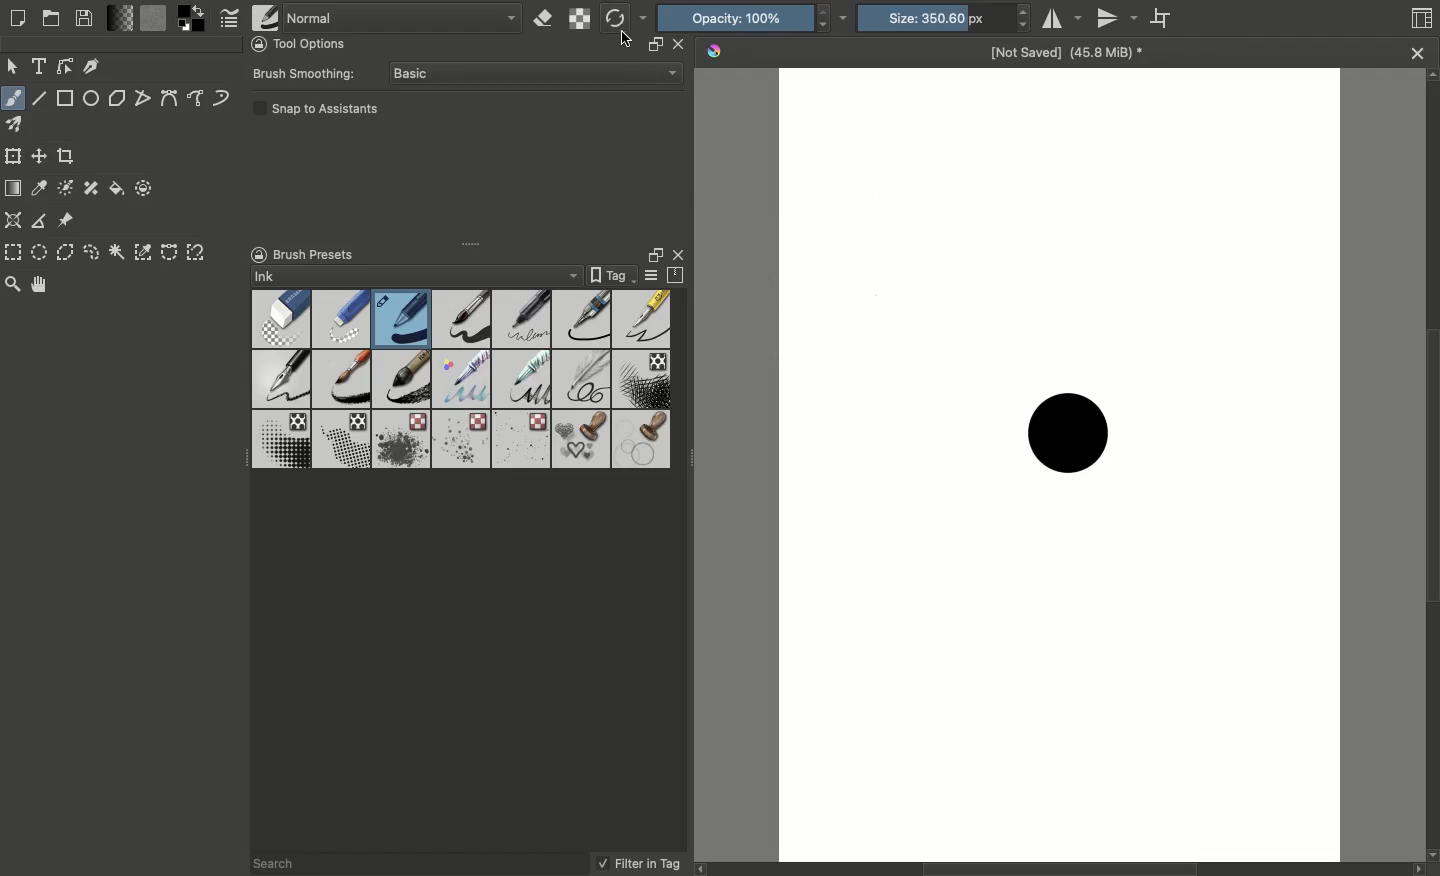  I want to click on Polygonal selection tool, so click(66, 251).